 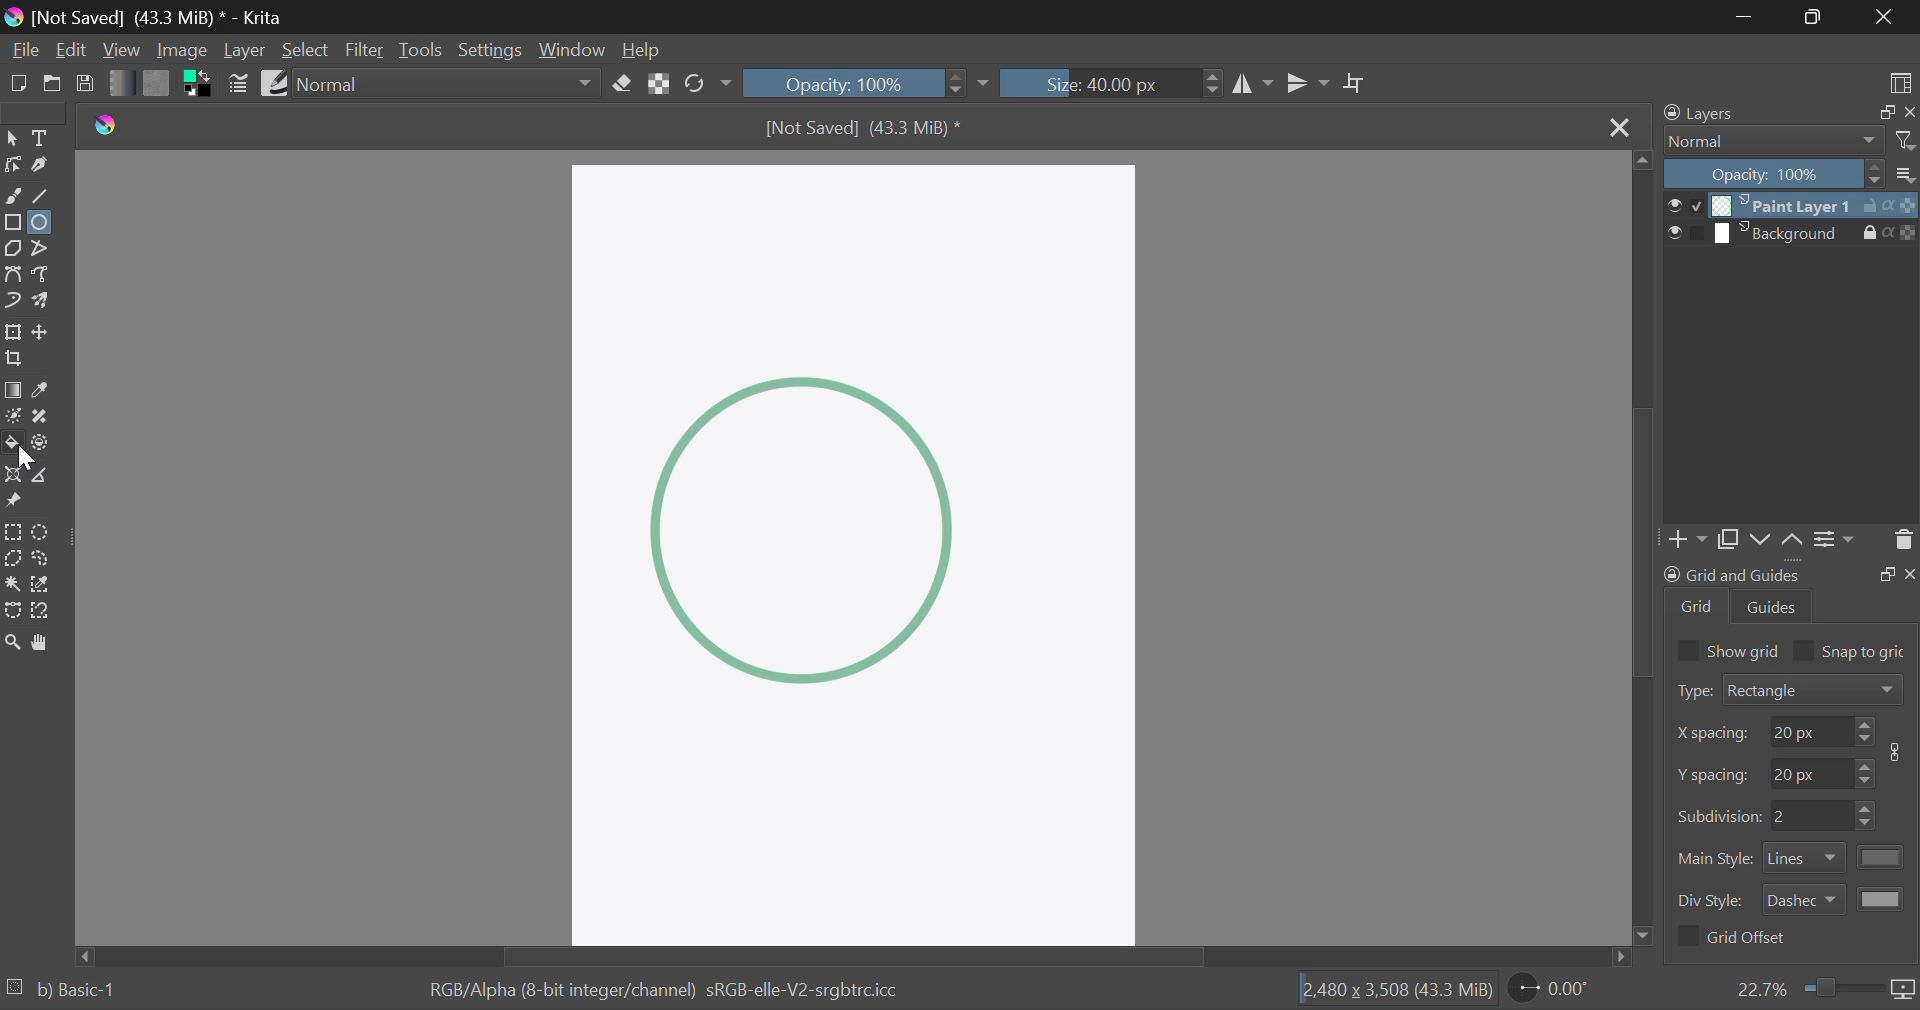 I want to click on New, so click(x=18, y=84).